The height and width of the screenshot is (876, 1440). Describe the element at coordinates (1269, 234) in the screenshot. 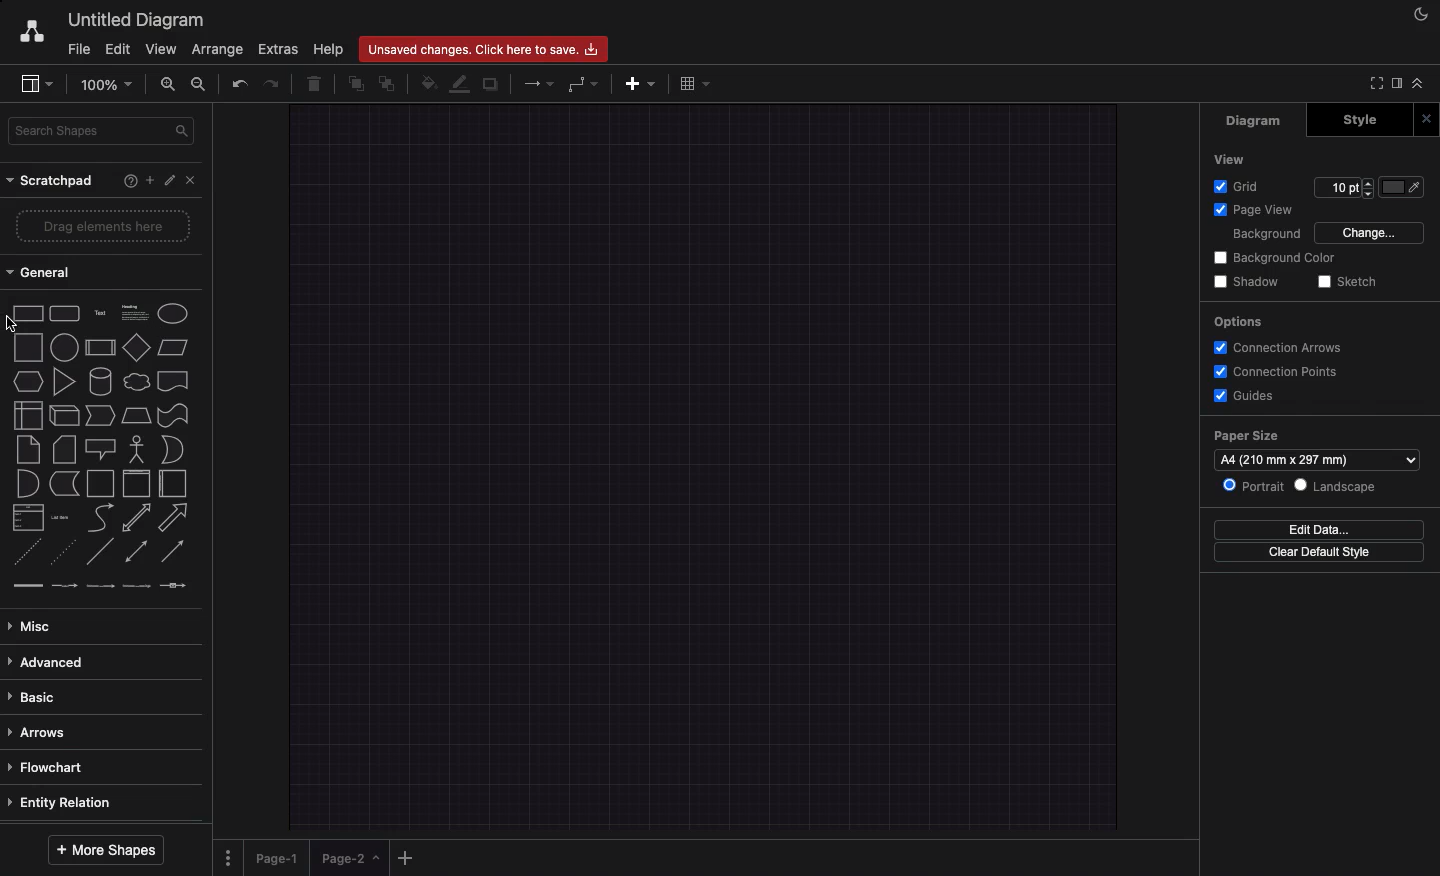

I see `Background` at that location.